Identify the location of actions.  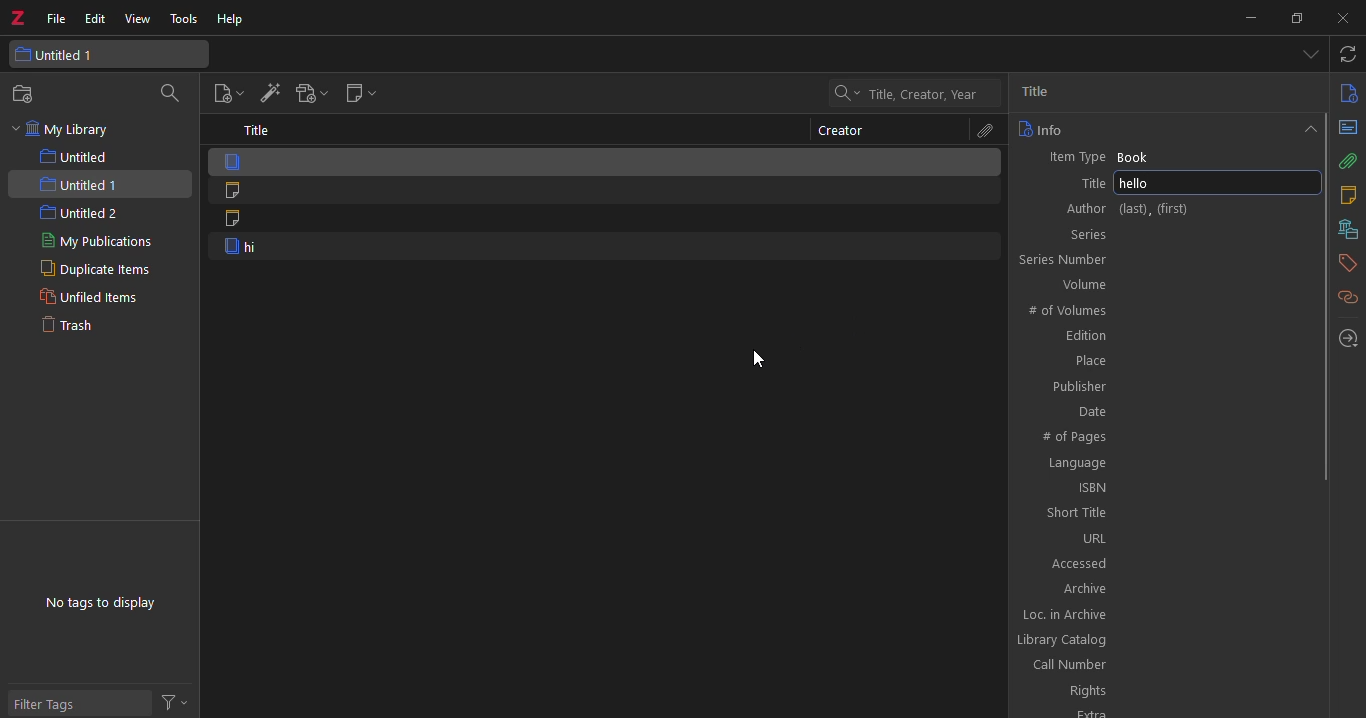
(179, 701).